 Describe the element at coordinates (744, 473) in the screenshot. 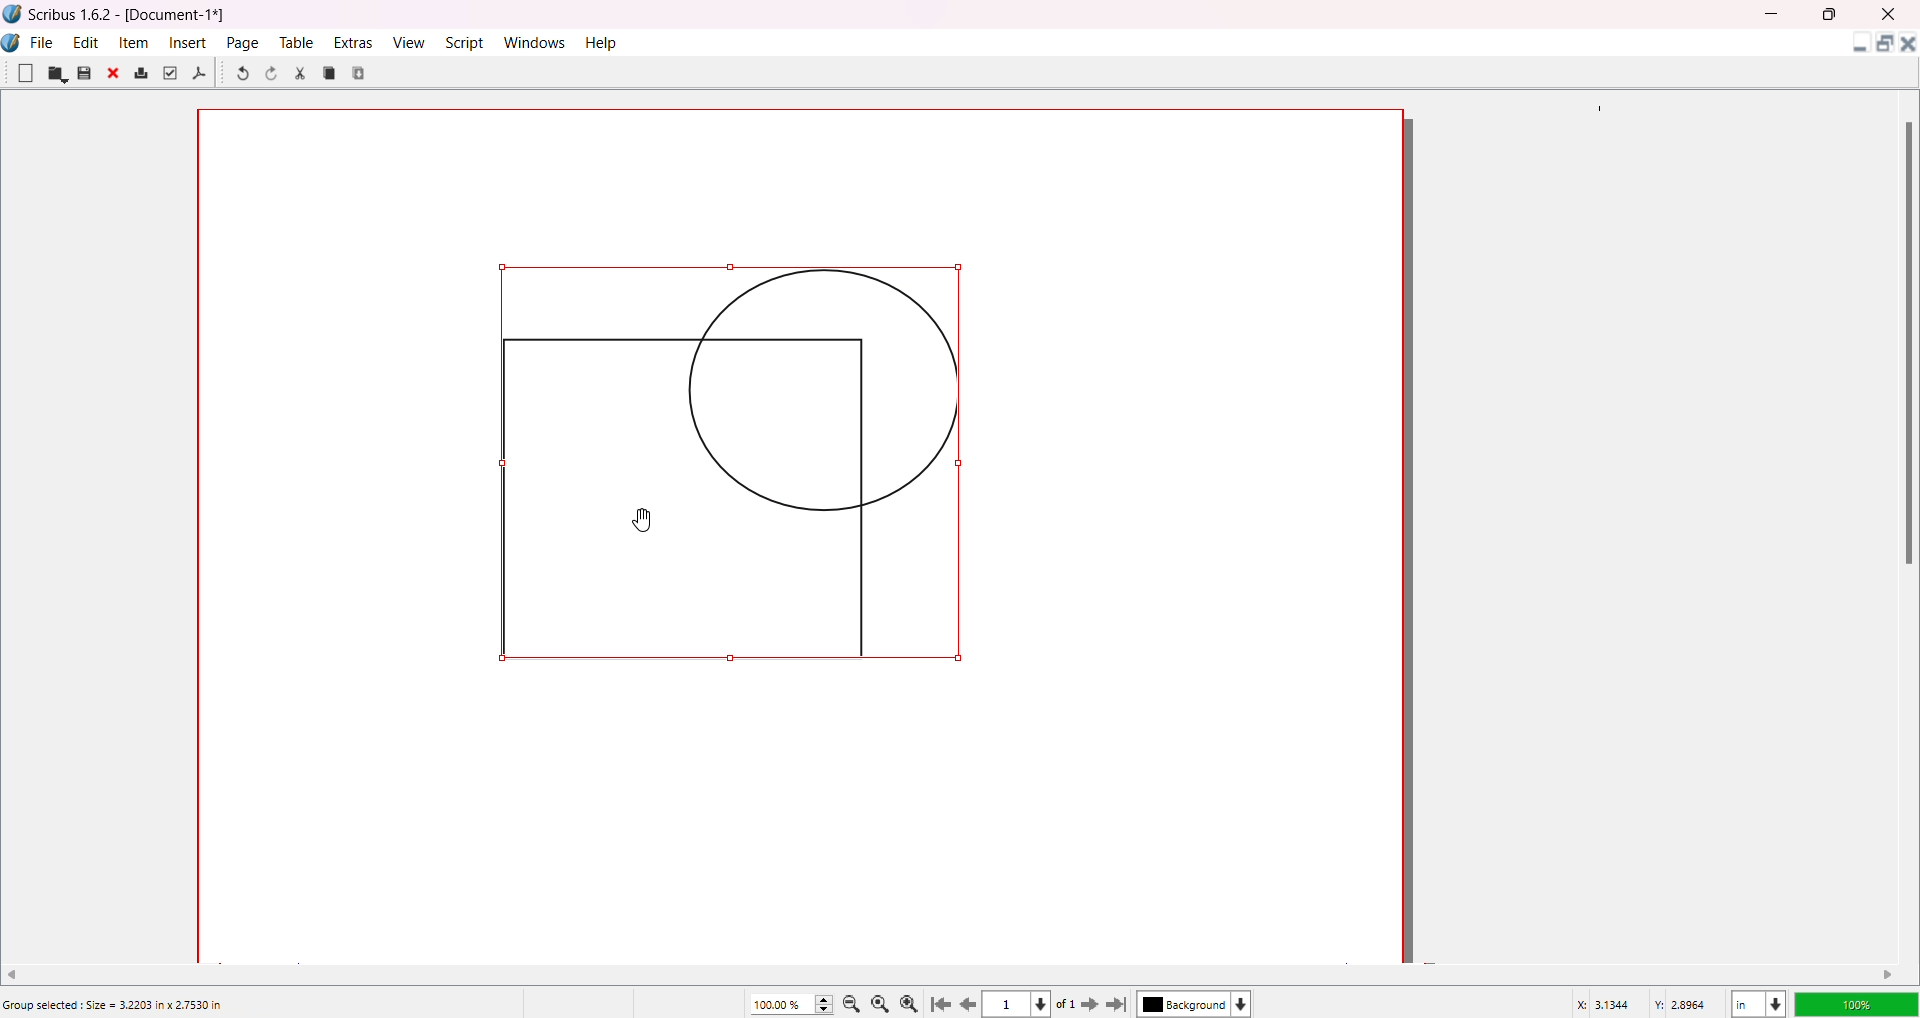

I see `Grouped Object` at that location.